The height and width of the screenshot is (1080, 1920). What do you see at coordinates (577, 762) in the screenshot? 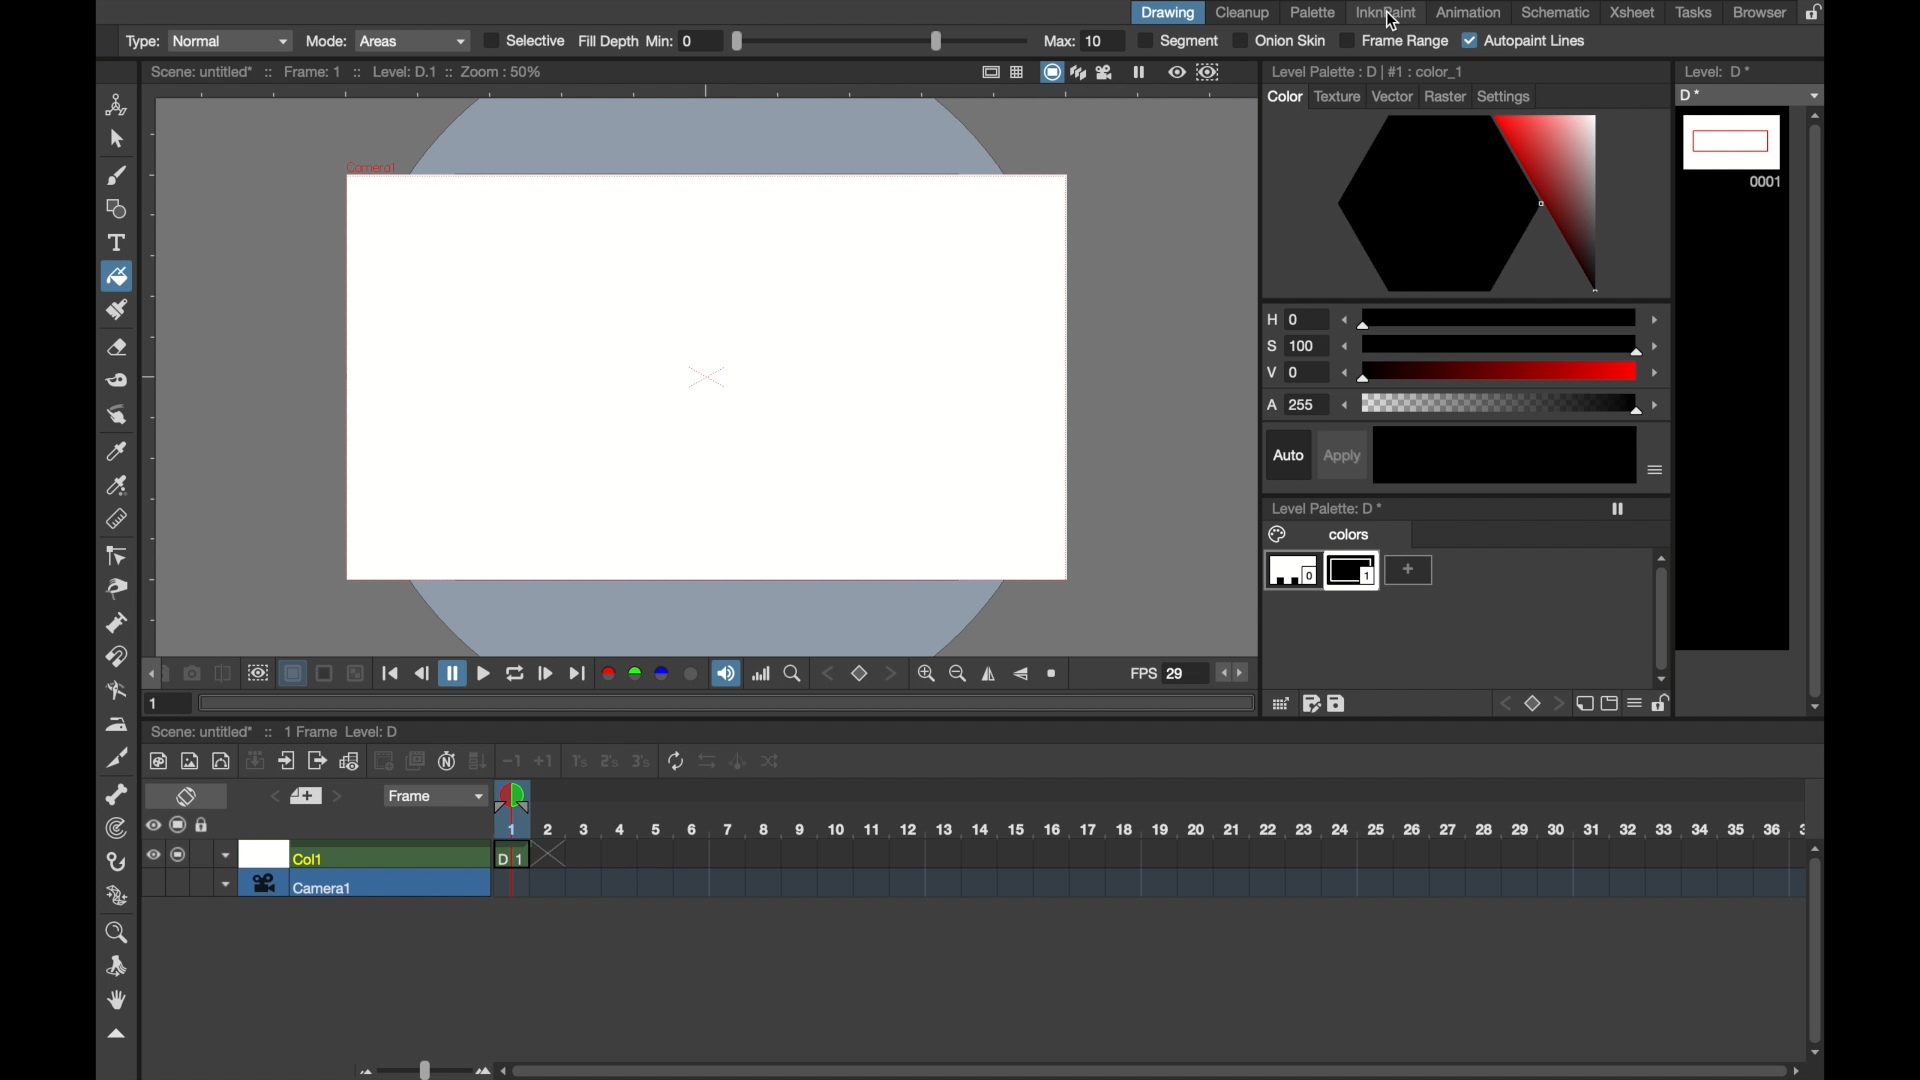
I see `1` at bounding box center [577, 762].